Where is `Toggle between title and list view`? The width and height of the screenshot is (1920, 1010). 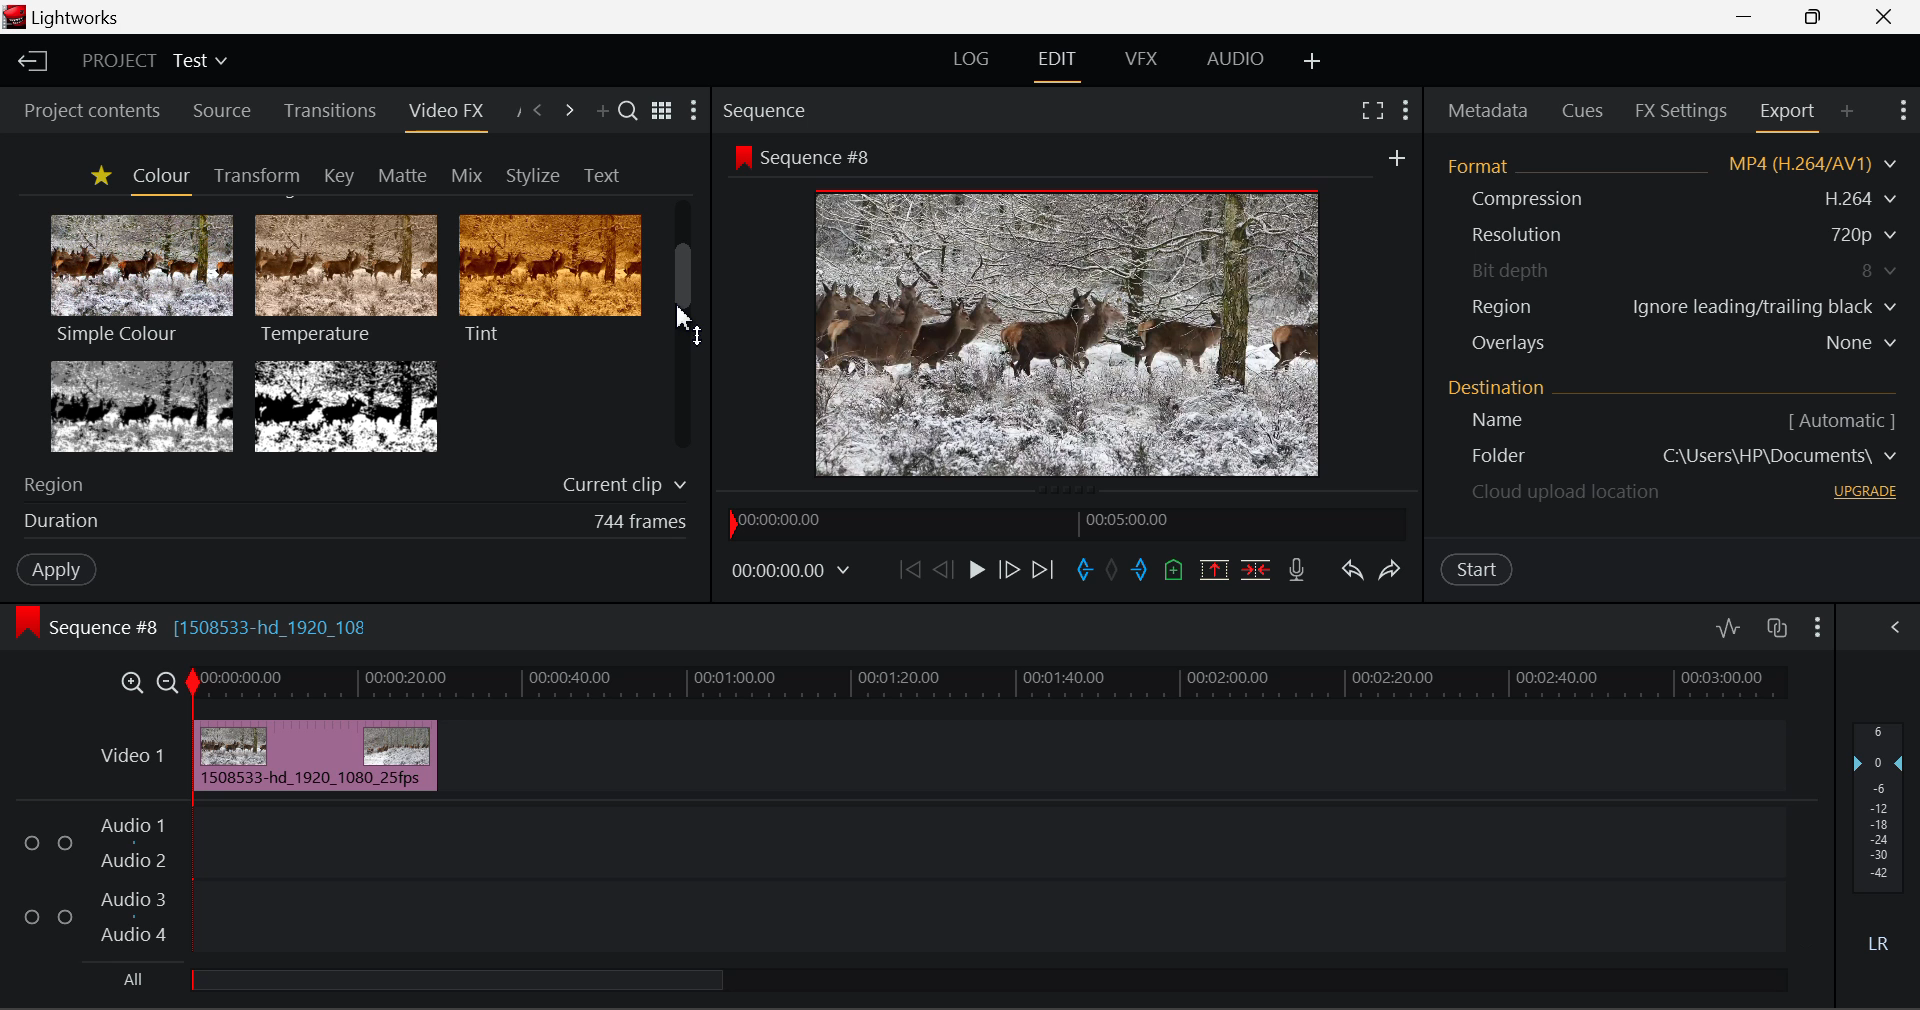 Toggle between title and list view is located at coordinates (664, 112).